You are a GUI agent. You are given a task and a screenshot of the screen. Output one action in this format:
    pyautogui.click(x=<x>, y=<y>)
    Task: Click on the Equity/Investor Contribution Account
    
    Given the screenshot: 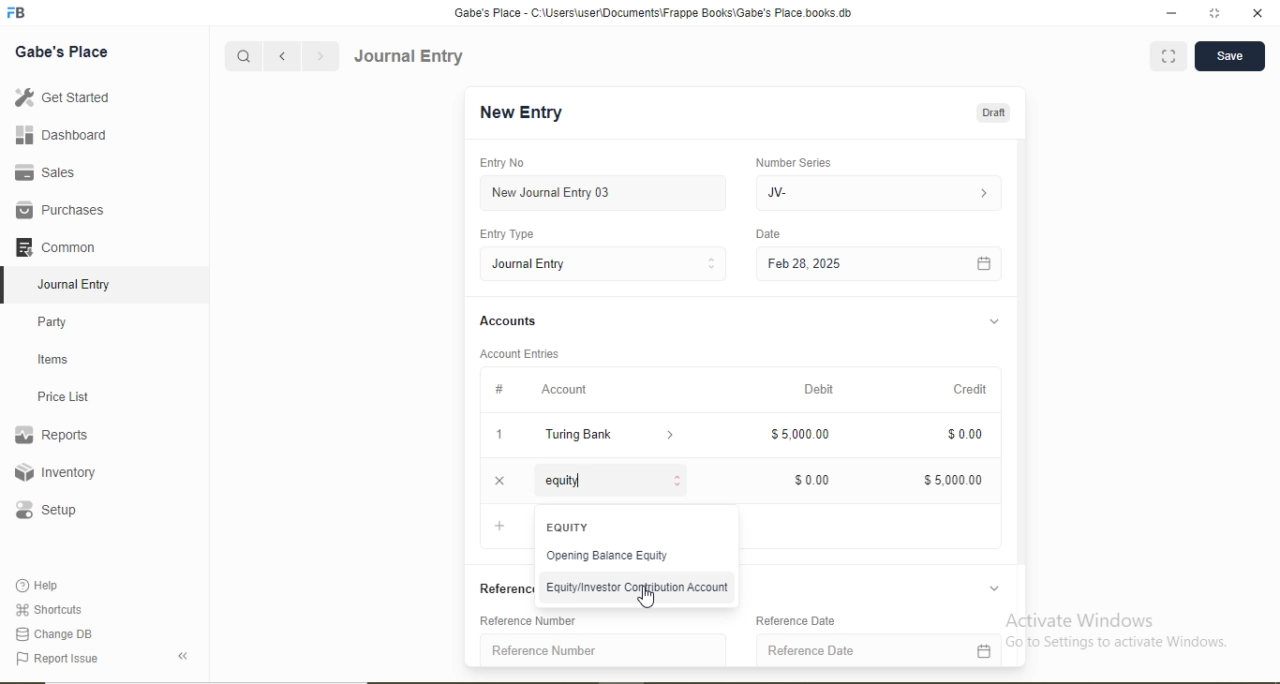 What is the action you would take?
    pyautogui.click(x=637, y=587)
    